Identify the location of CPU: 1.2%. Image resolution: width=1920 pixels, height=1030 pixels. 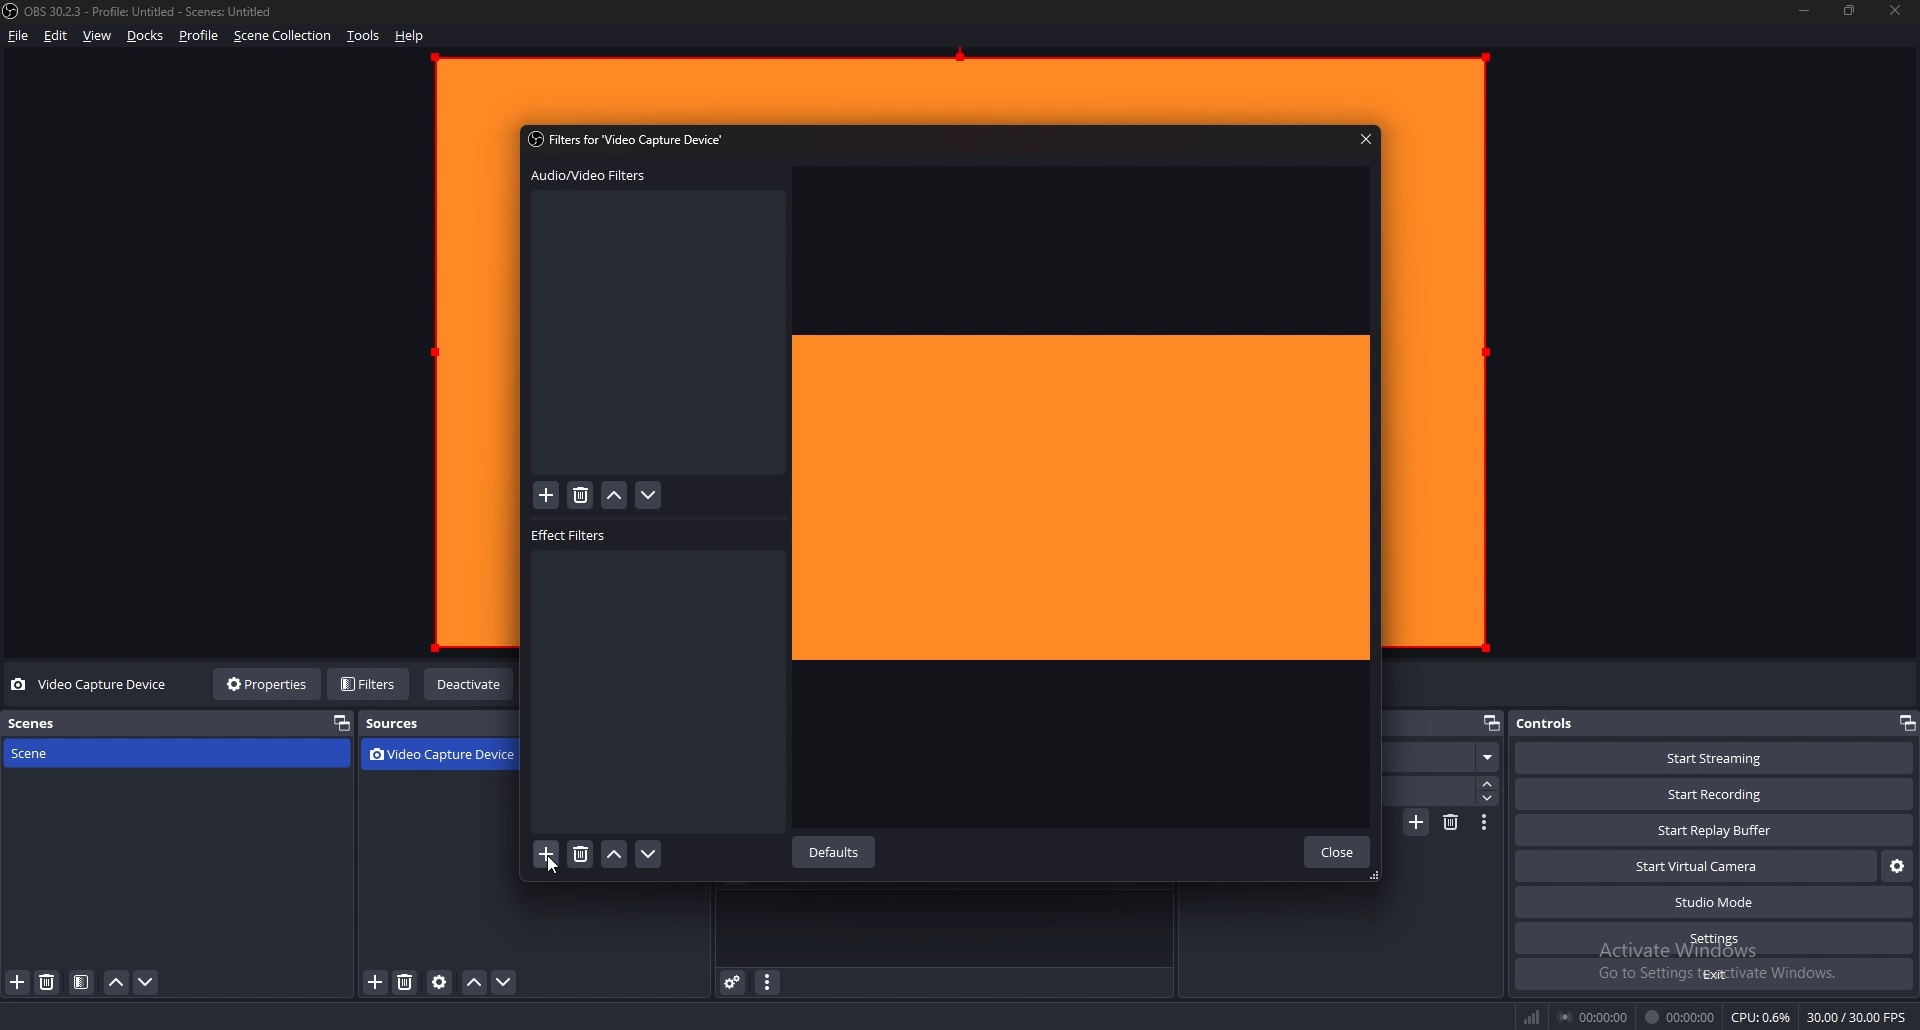
(1762, 1017).